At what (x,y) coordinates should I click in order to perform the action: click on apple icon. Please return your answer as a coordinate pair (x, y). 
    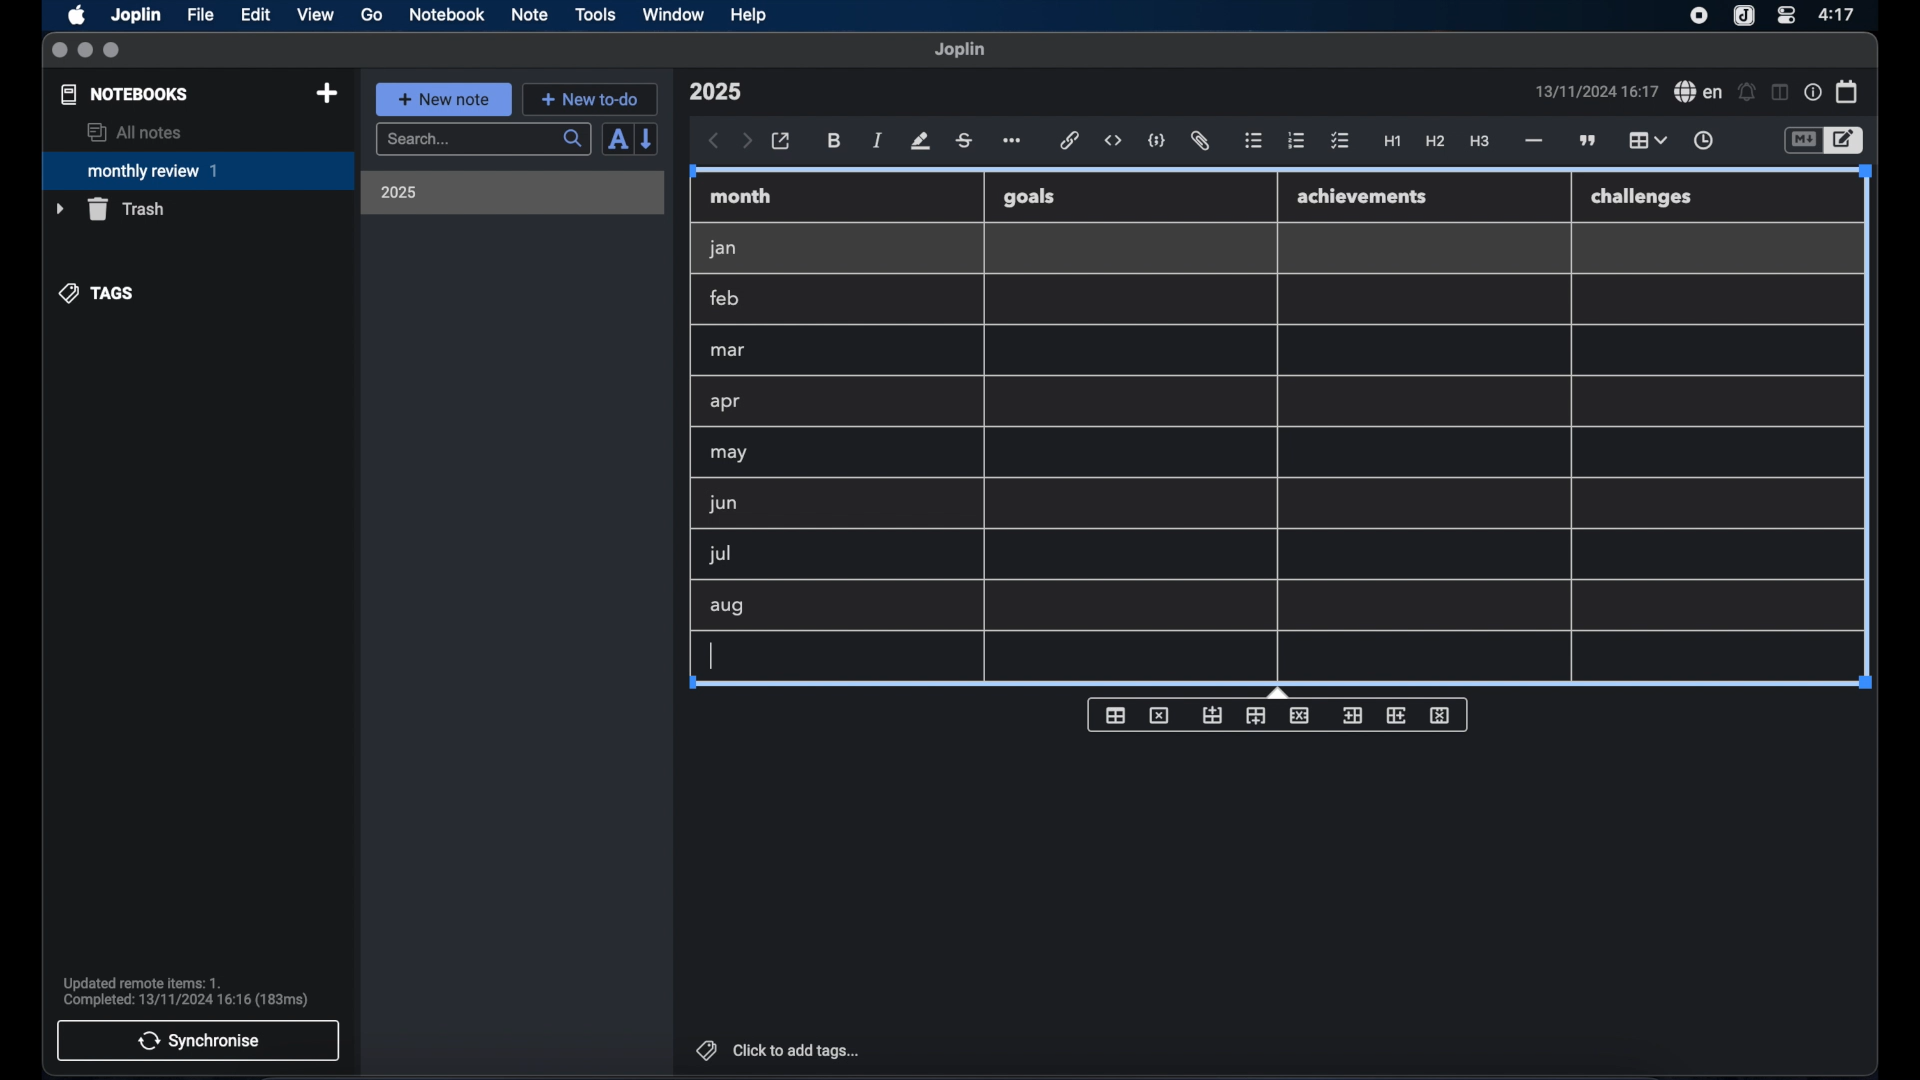
    Looking at the image, I should click on (75, 15).